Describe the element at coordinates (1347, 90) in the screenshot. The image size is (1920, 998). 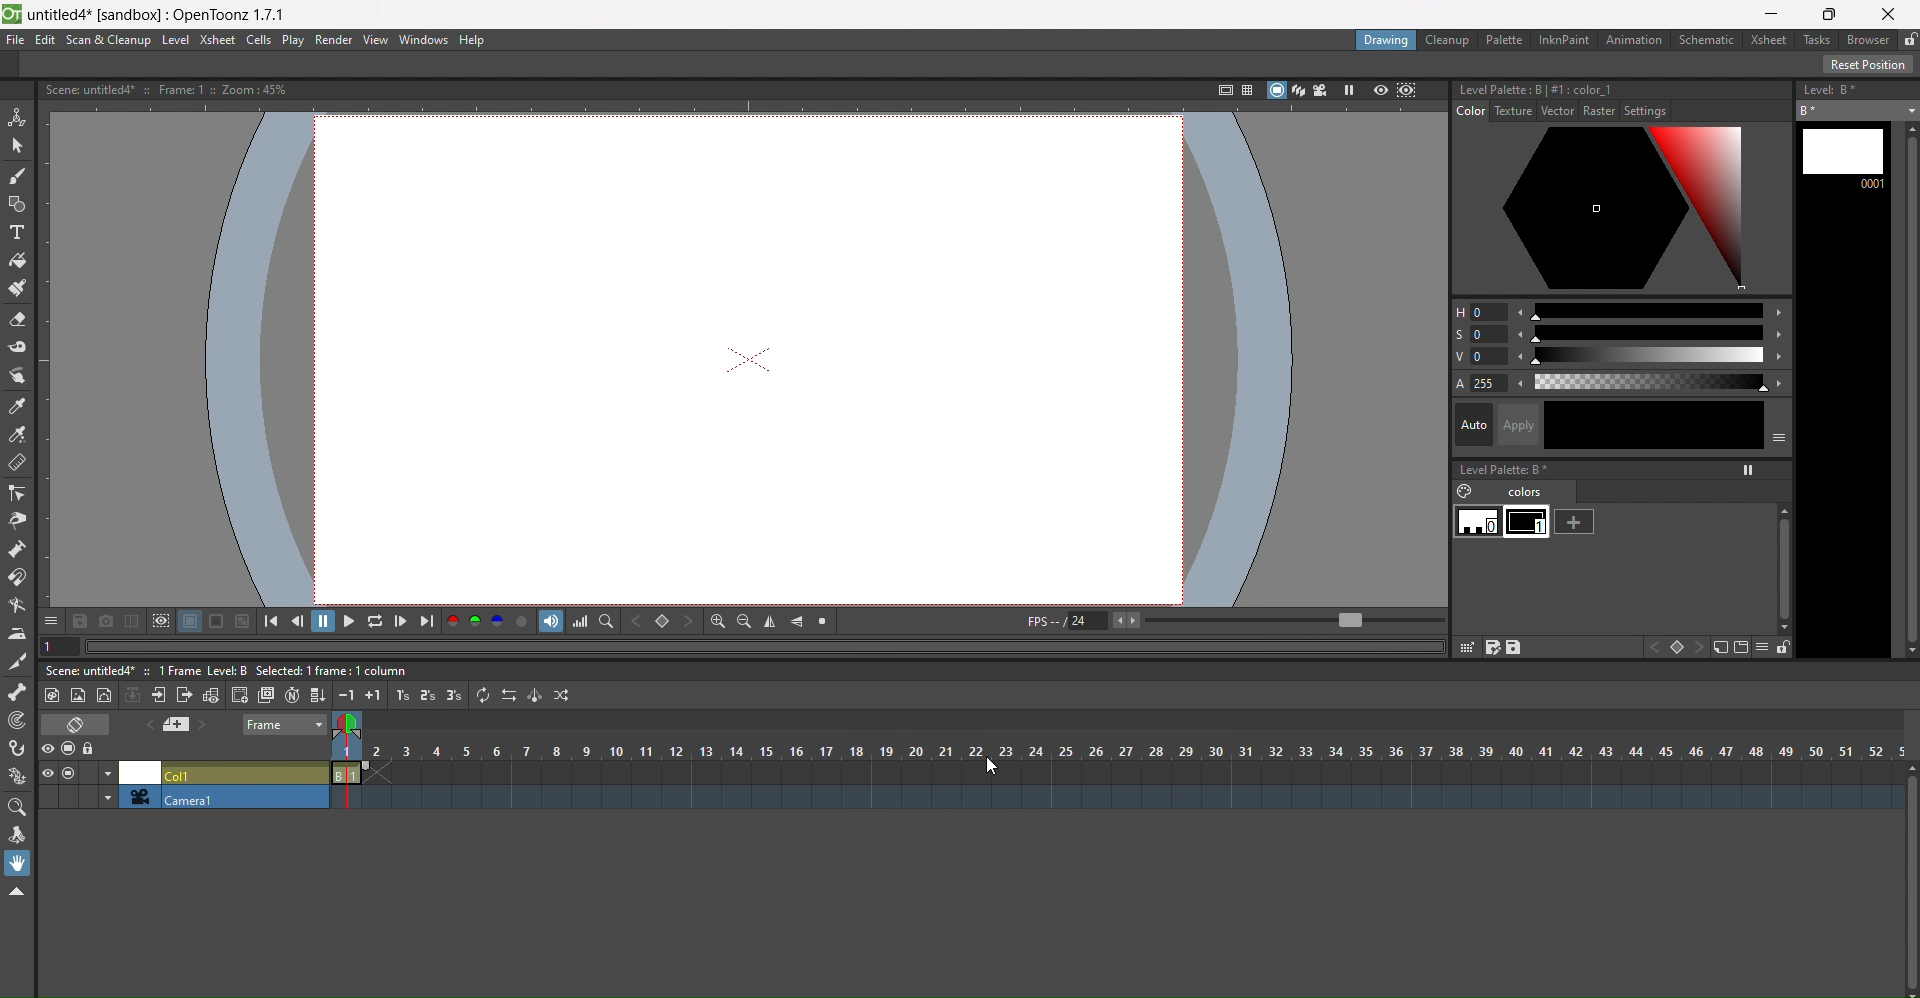
I see `freeze` at that location.